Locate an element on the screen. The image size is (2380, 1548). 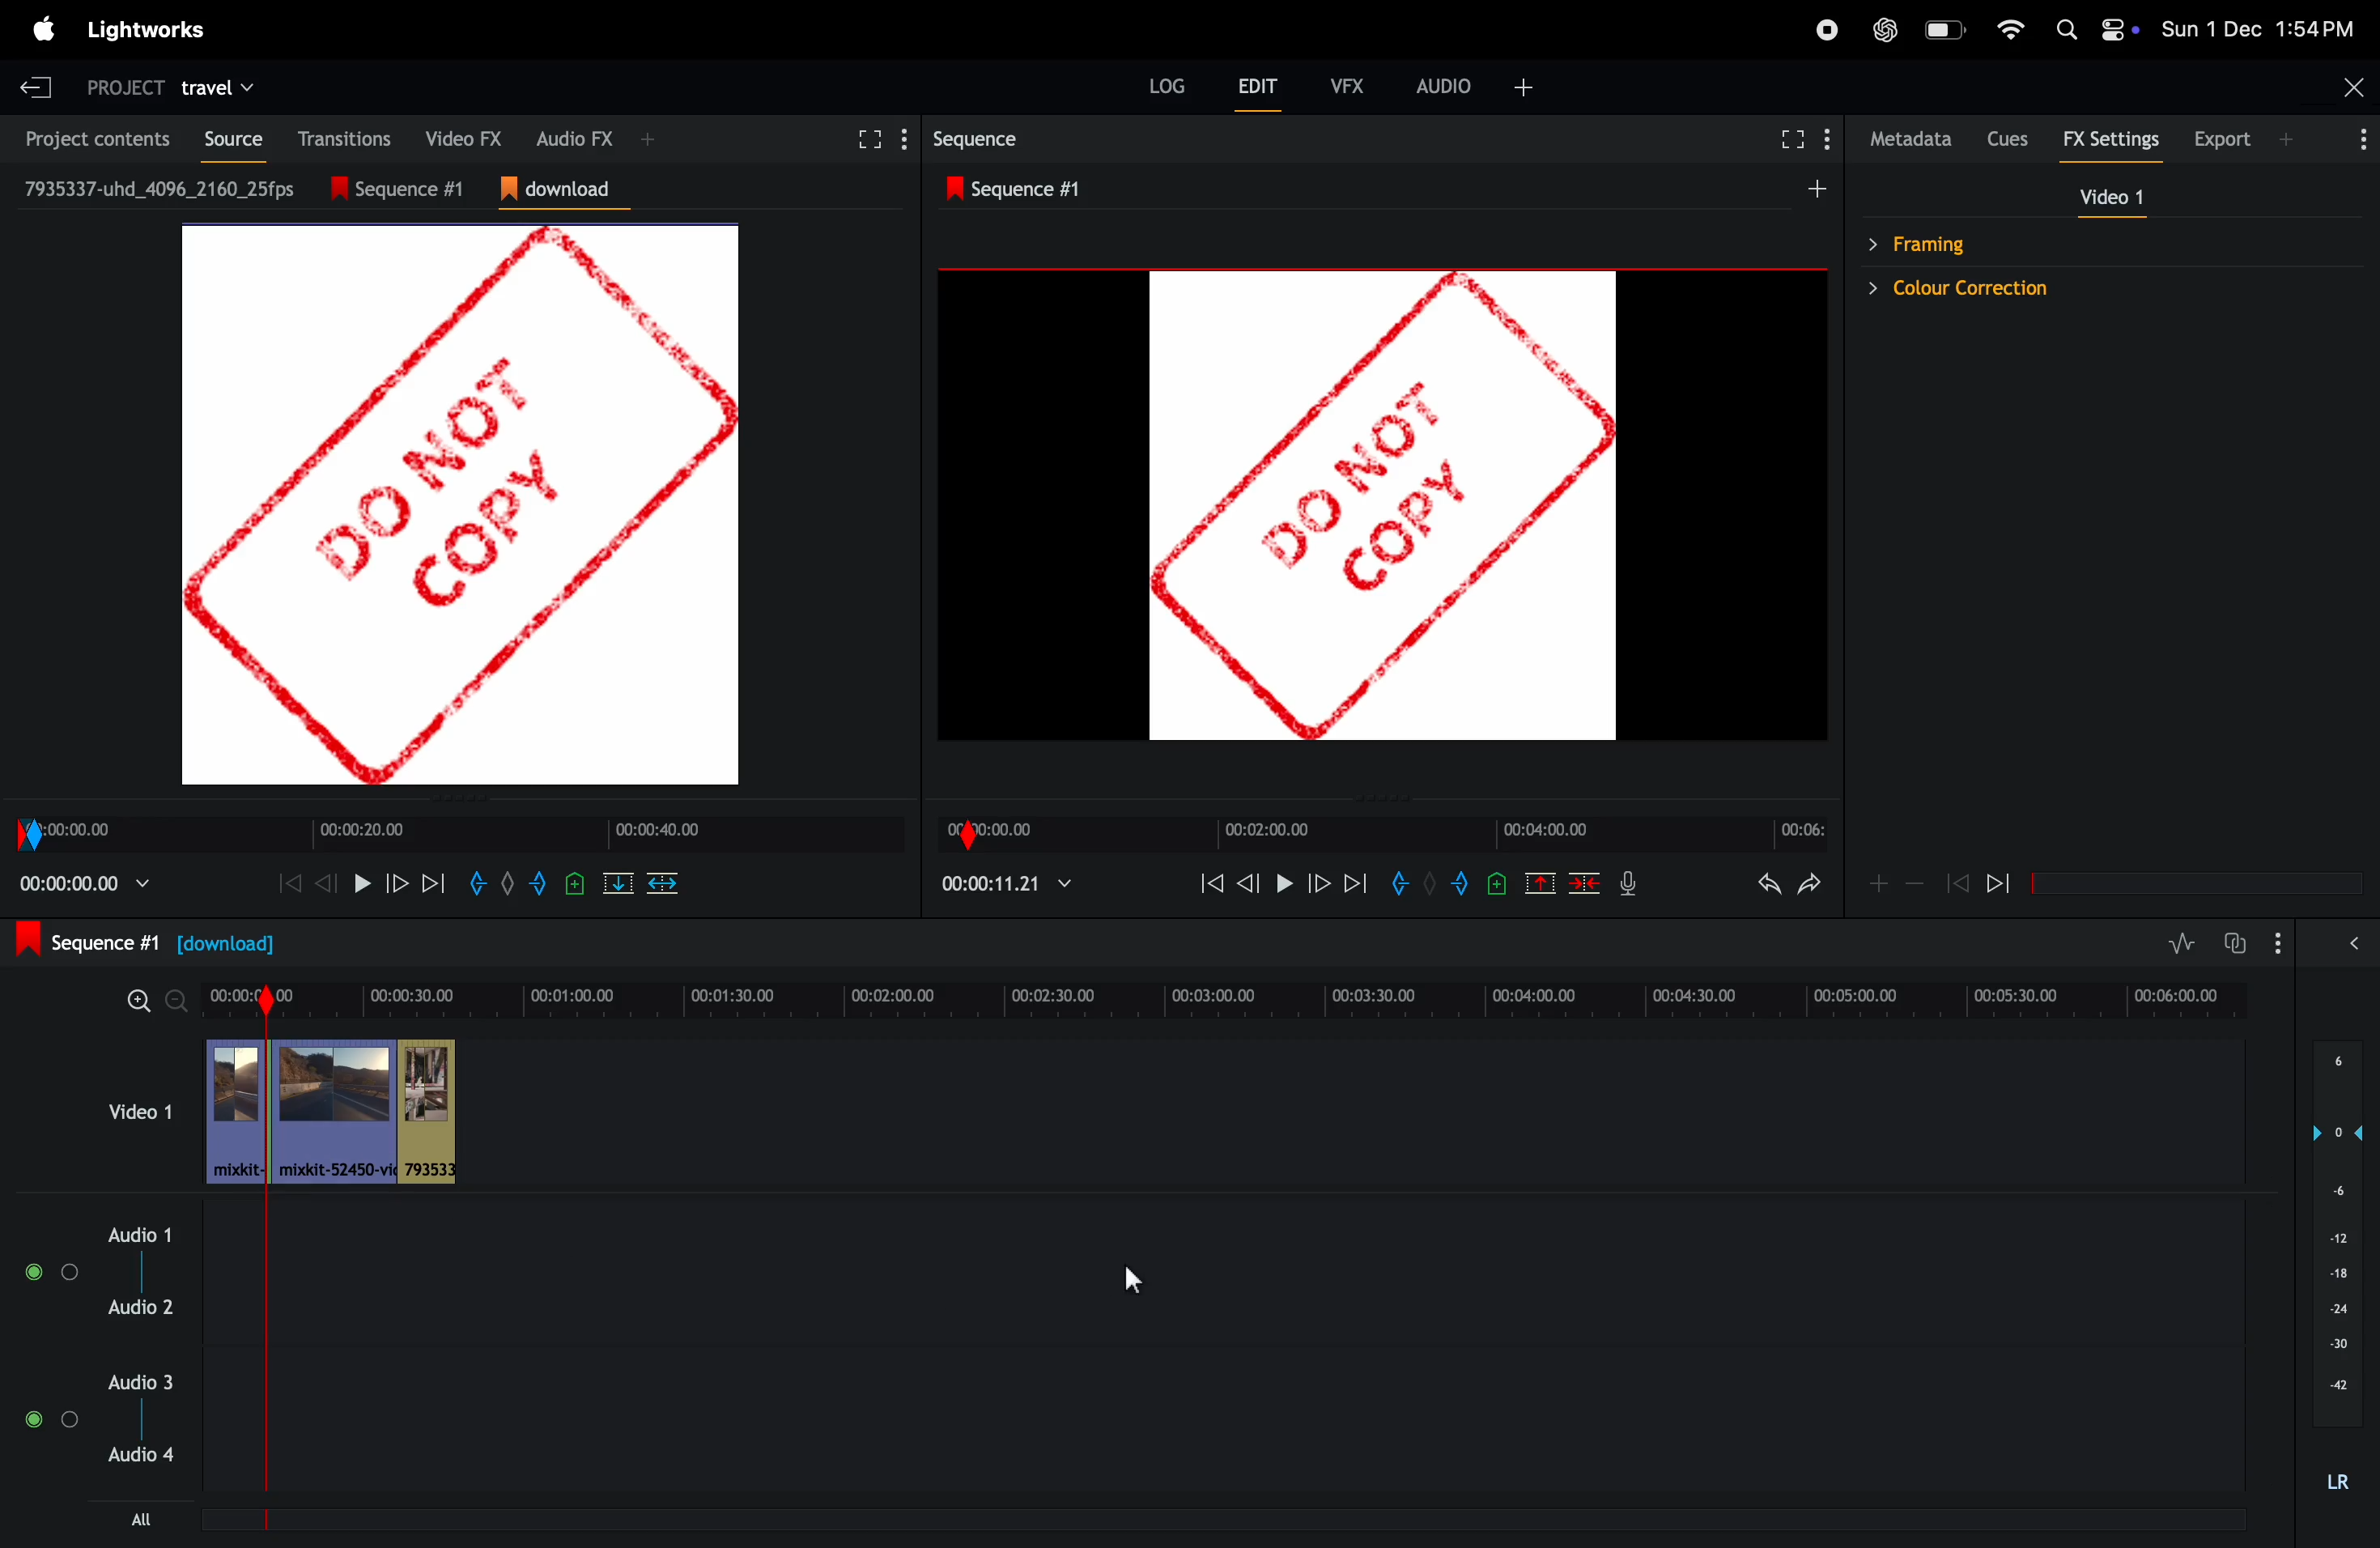
cut is located at coordinates (1540, 882).